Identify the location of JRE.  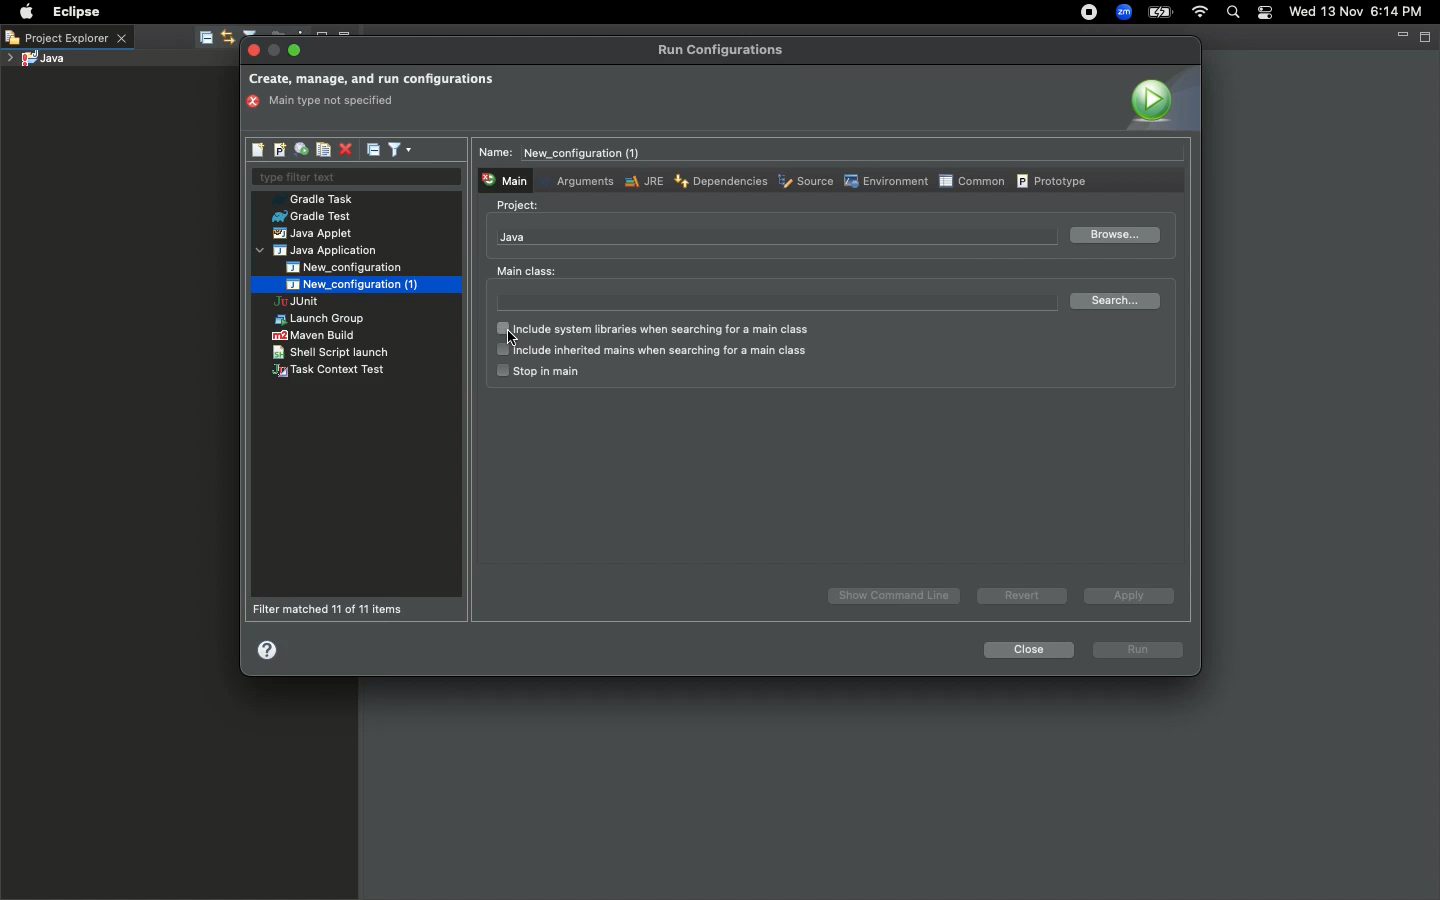
(642, 181).